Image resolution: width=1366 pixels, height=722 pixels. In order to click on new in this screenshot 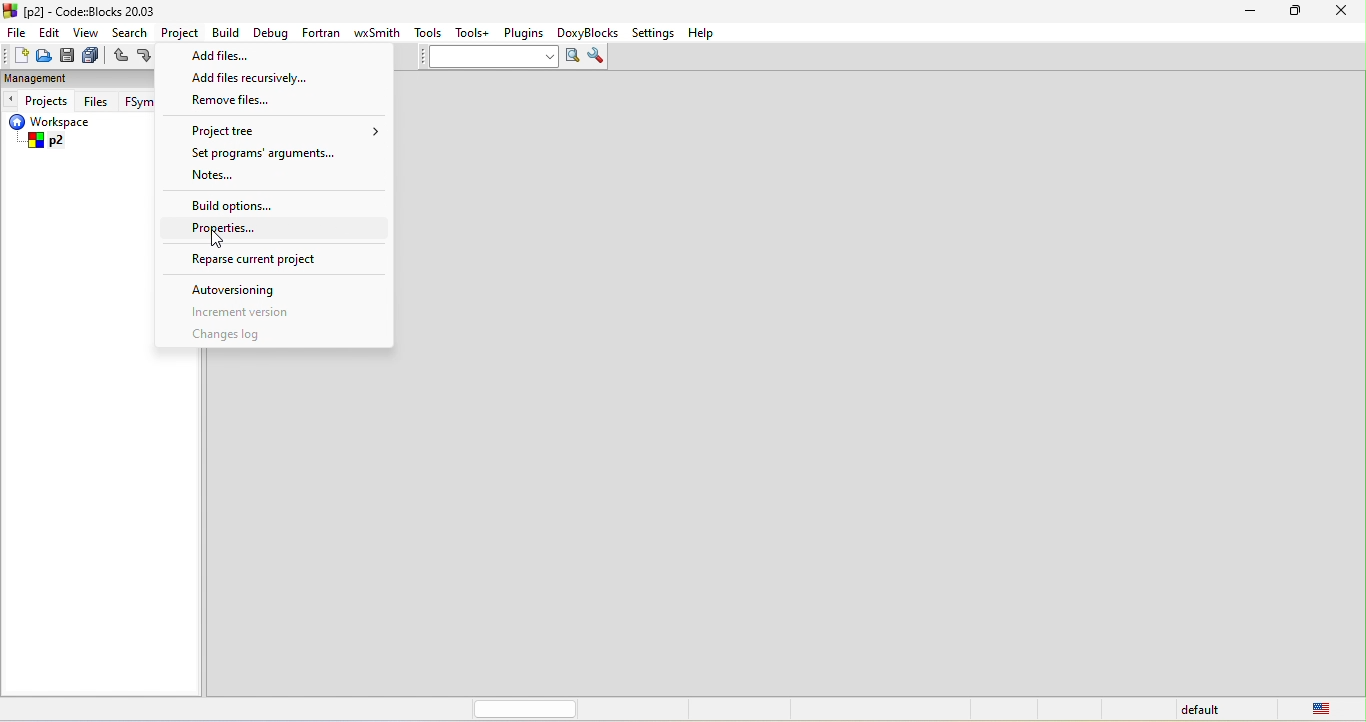, I will do `click(15, 55)`.